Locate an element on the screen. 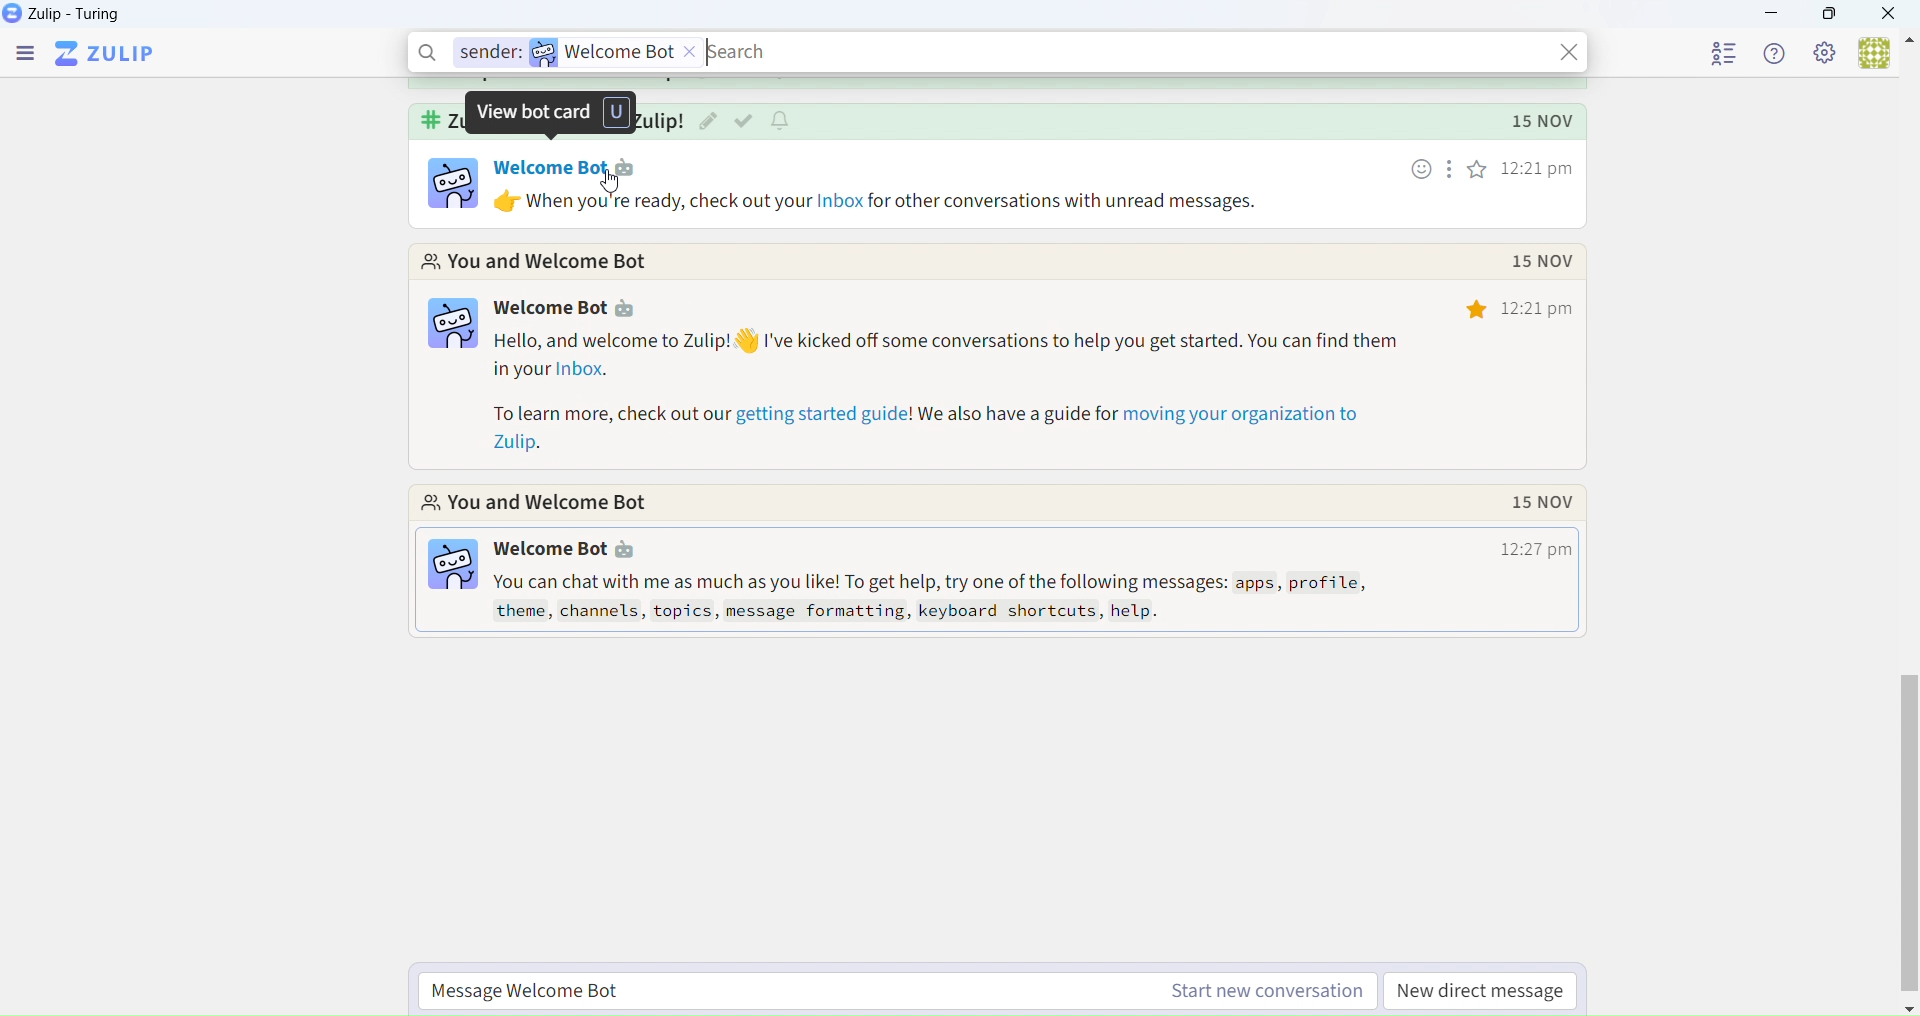 The height and width of the screenshot is (1016, 1920).  Welcome Bot, is located at coordinates (550, 166).